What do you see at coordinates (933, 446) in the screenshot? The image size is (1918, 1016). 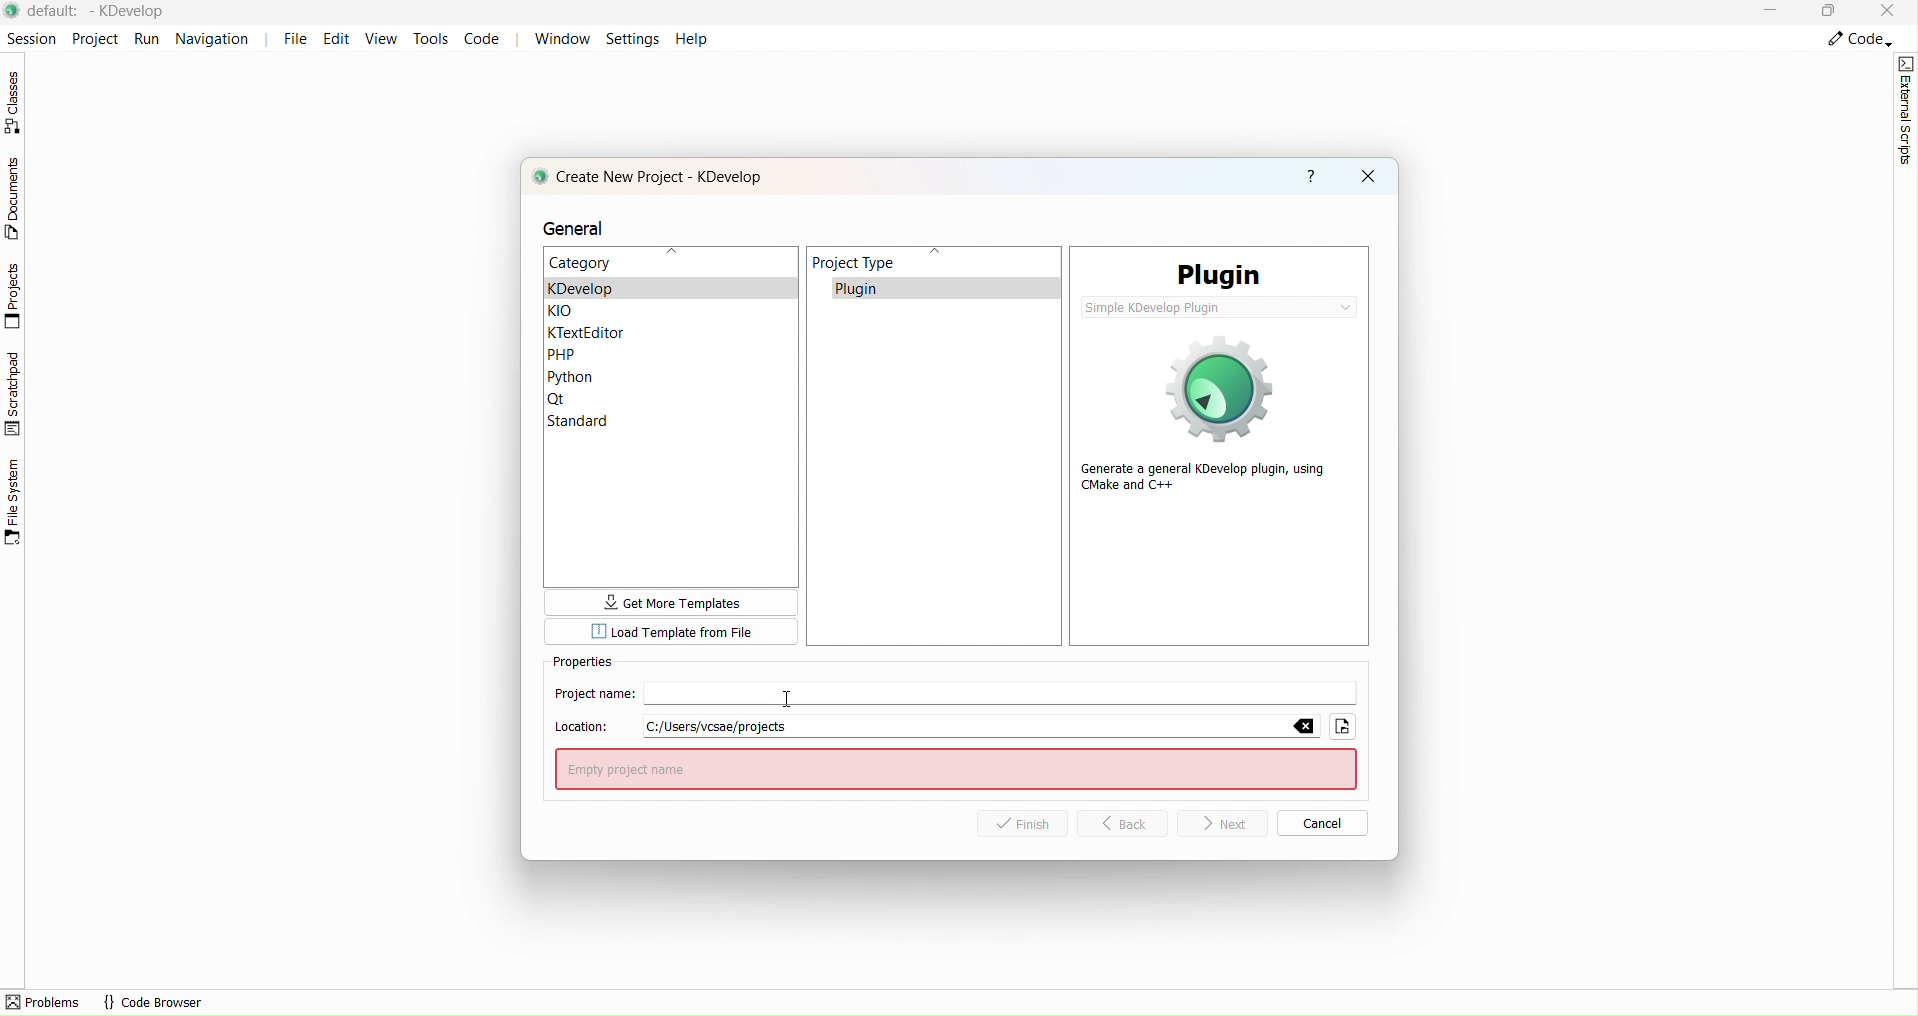 I see `Project type` at bounding box center [933, 446].